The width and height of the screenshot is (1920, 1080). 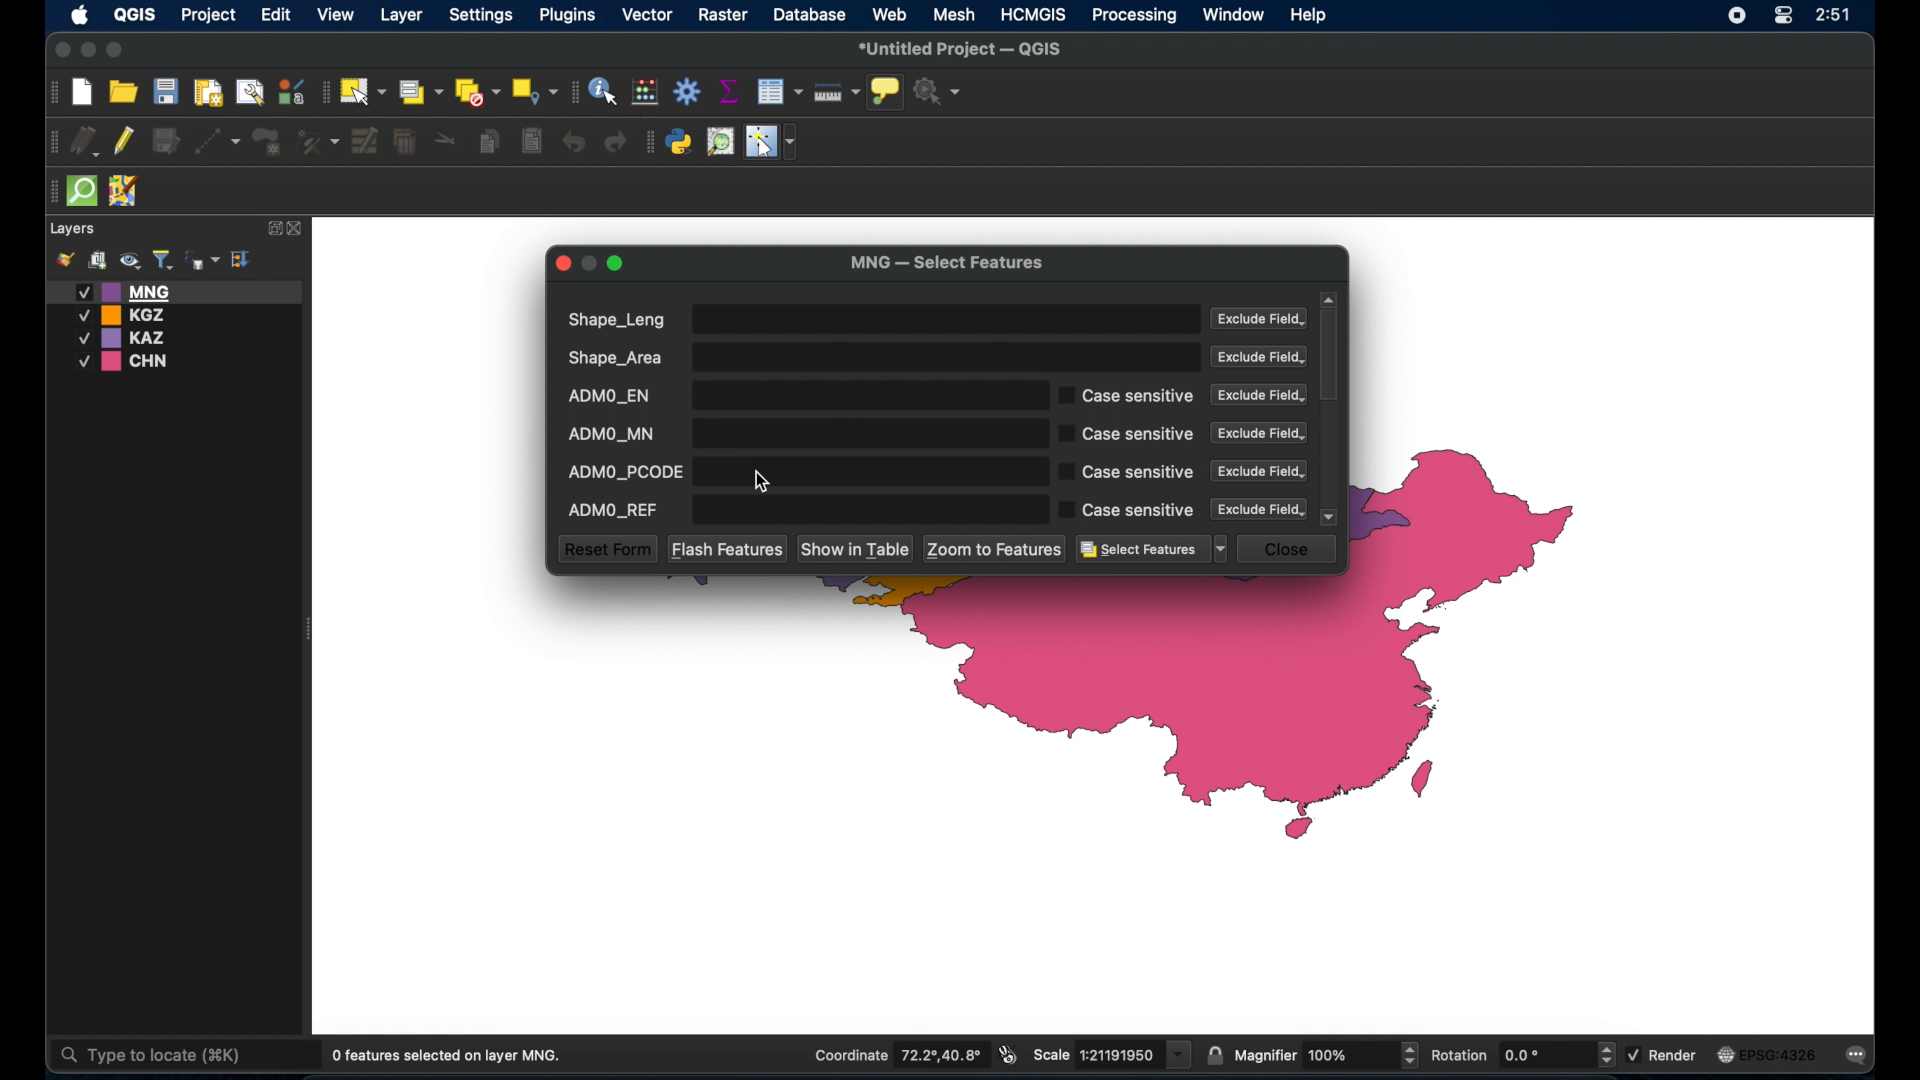 I want to click on show in table, so click(x=857, y=550).